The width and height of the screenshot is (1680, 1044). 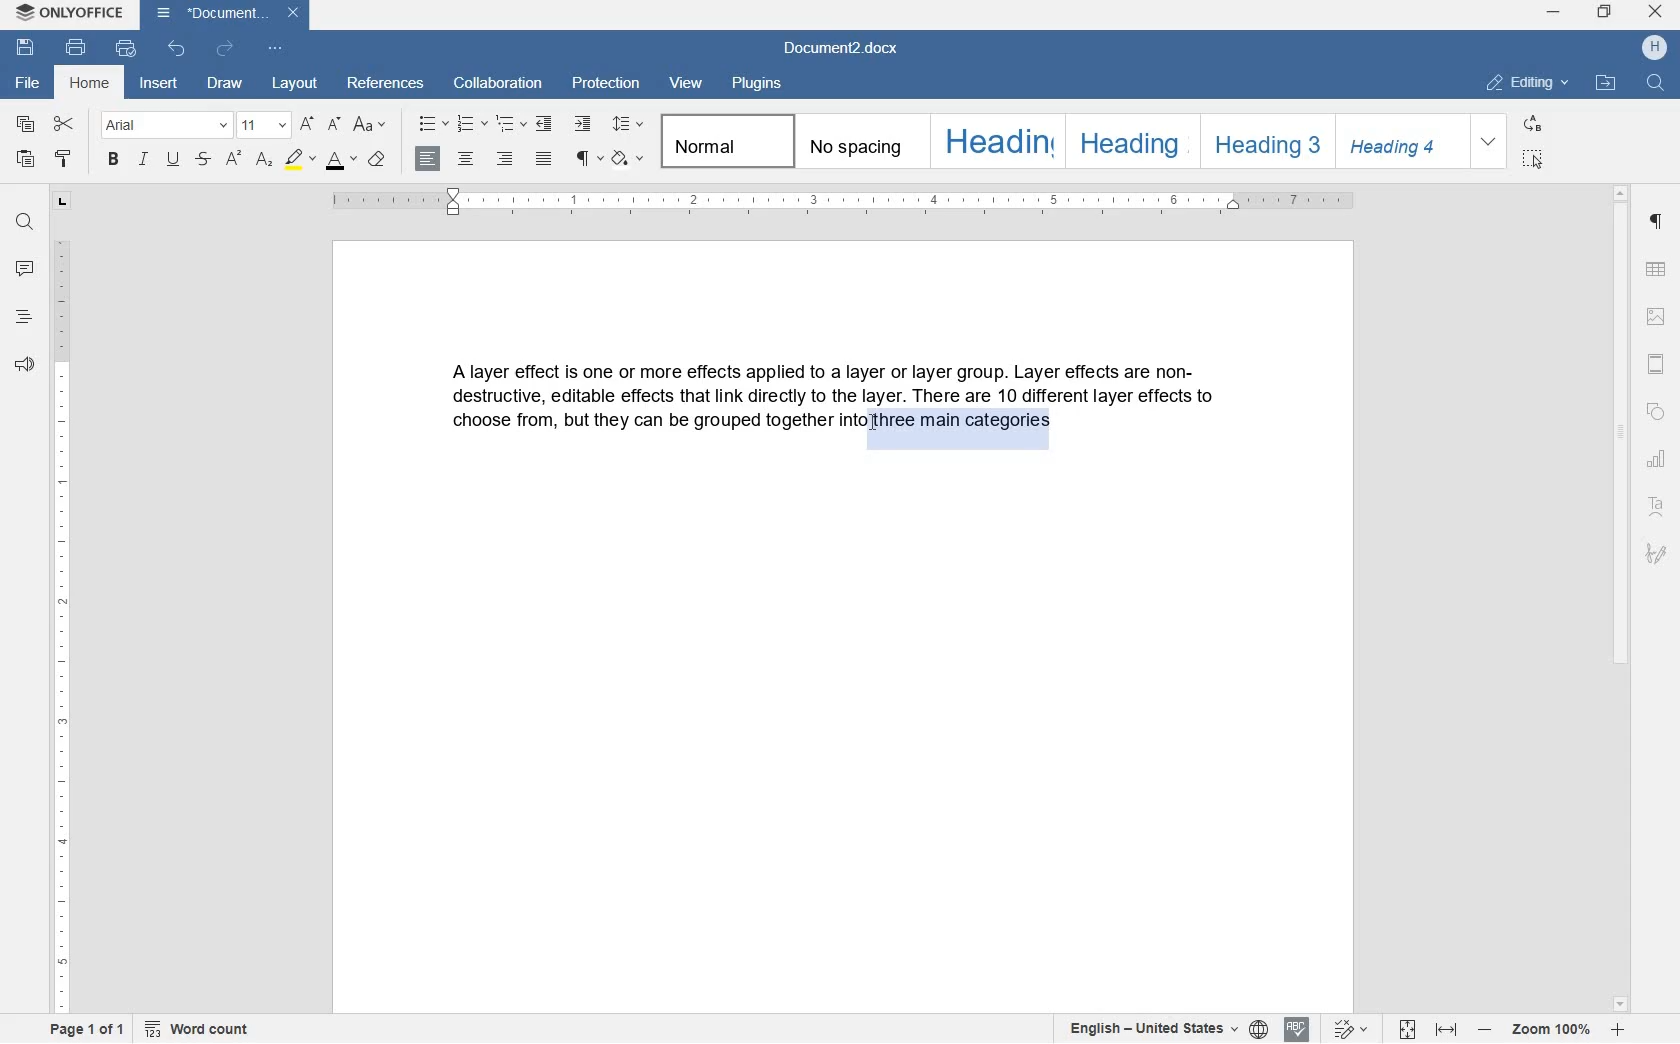 What do you see at coordinates (175, 159) in the screenshot?
I see `underline` at bounding box center [175, 159].